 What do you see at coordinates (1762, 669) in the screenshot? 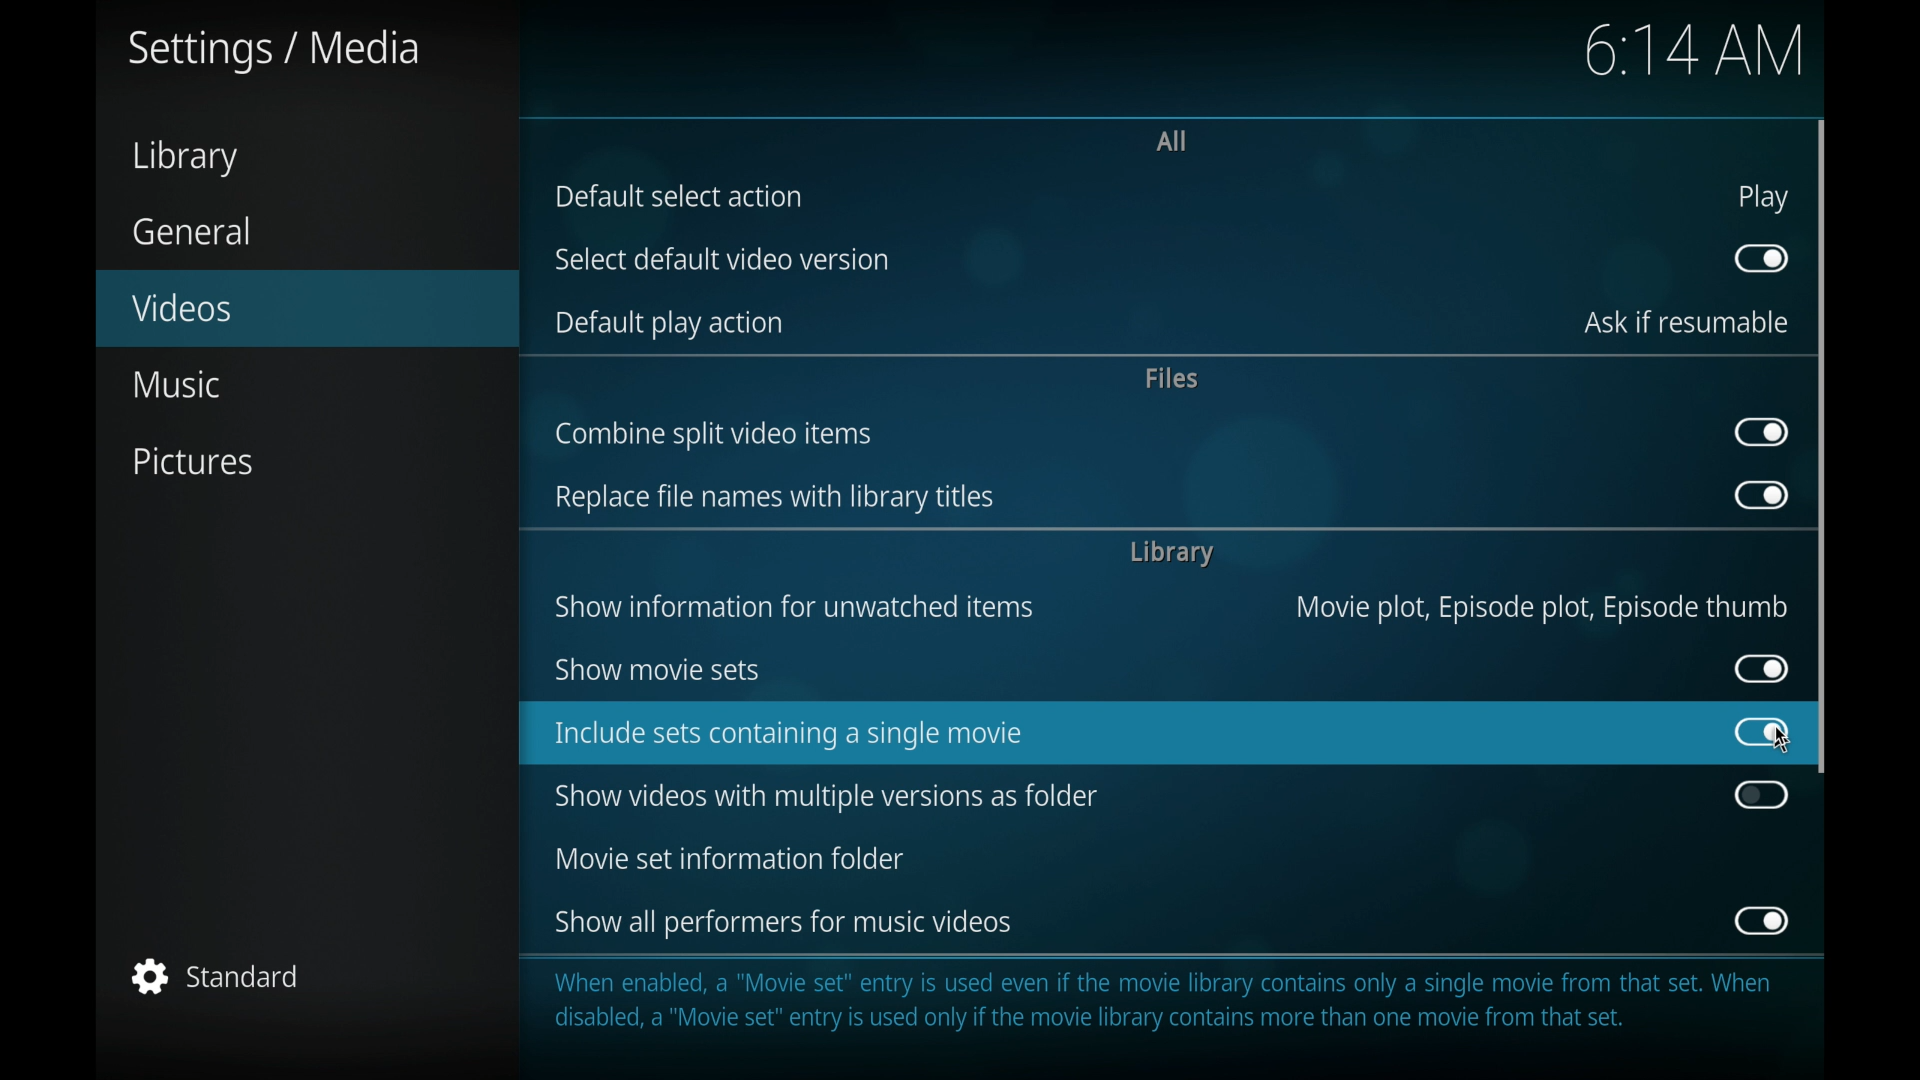
I see `toggle button` at bounding box center [1762, 669].